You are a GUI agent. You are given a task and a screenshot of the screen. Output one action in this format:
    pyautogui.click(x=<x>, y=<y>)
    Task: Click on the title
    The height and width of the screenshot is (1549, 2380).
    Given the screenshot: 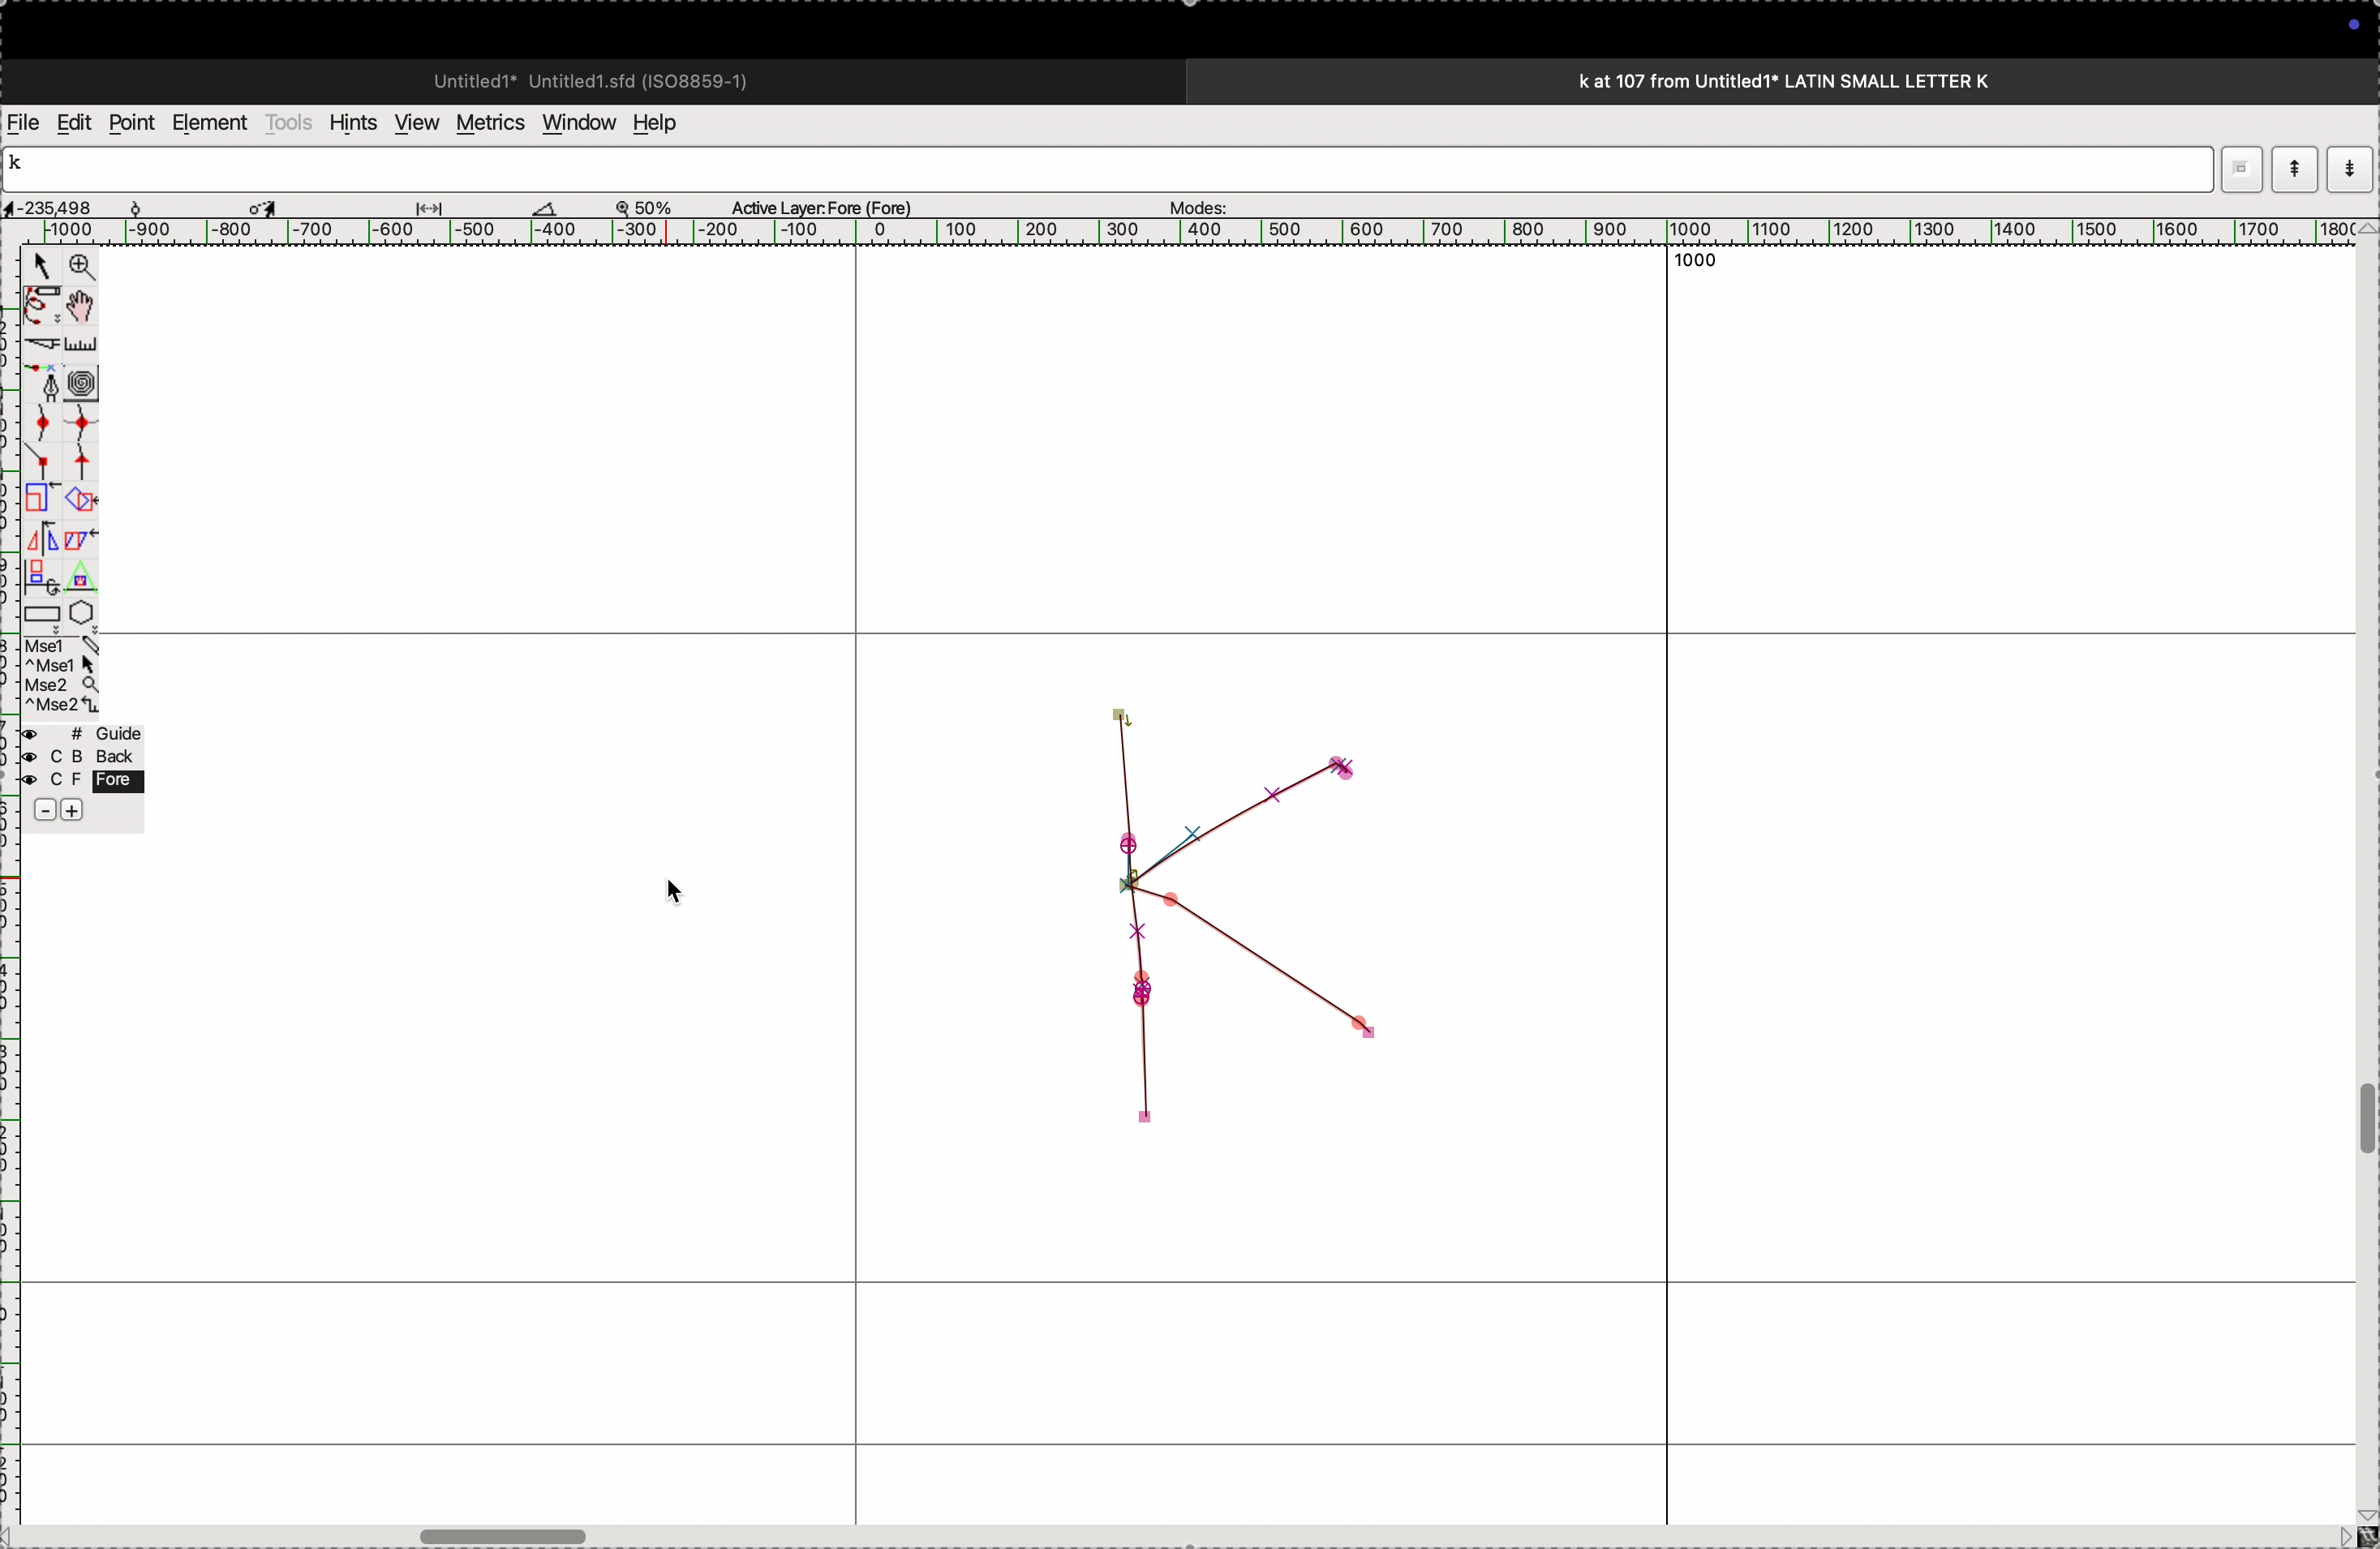 What is the action you would take?
    pyautogui.click(x=1838, y=80)
    